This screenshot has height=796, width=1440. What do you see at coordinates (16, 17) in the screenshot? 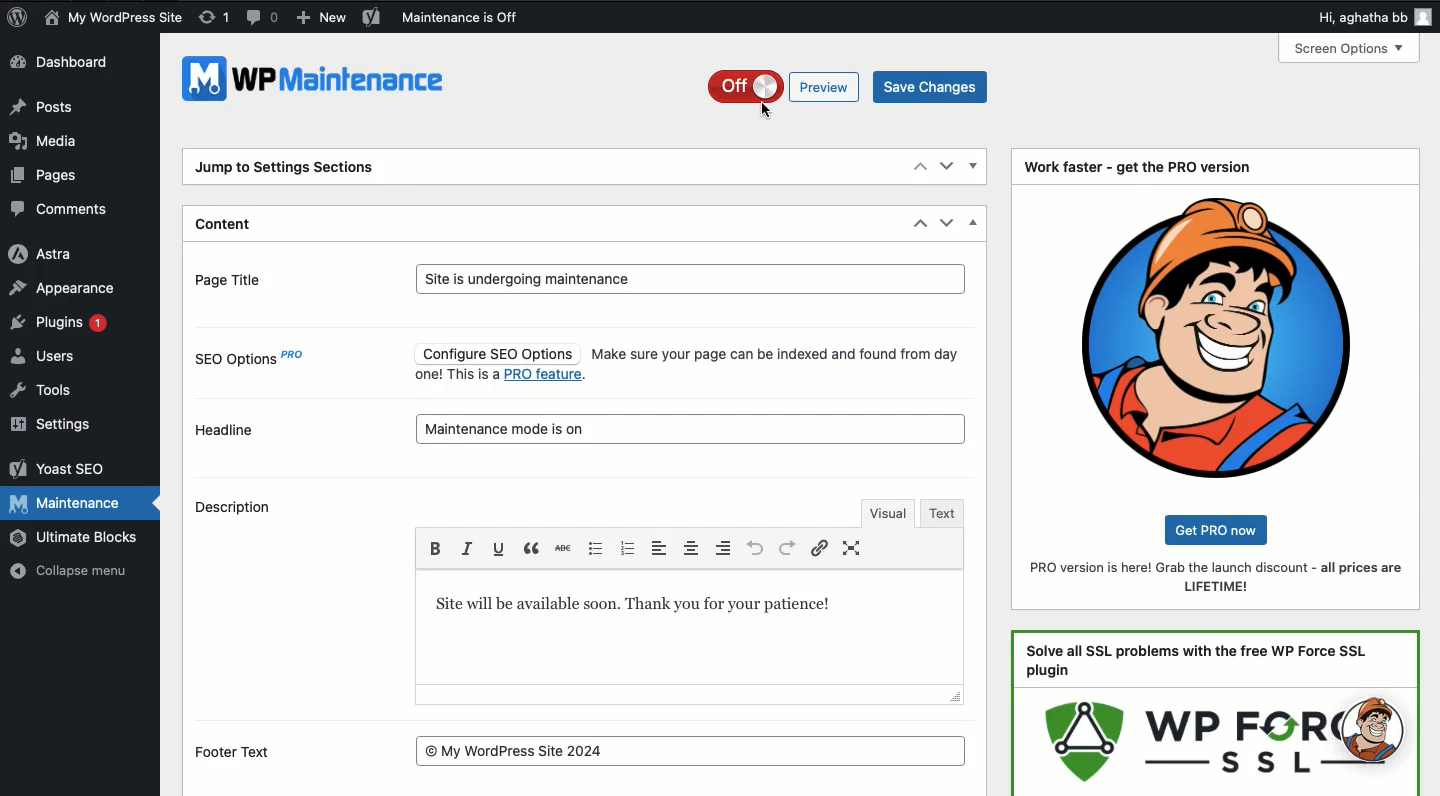
I see `Logo` at bounding box center [16, 17].